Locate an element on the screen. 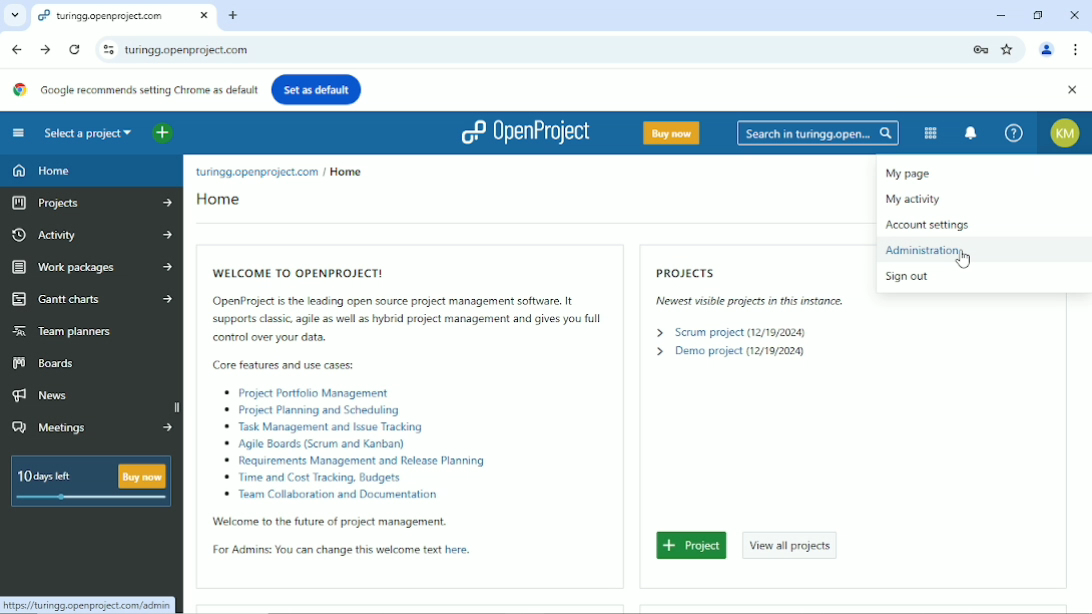  OpenProject is the leading open source project management software. It supports classic. agile as well s hybrid project management and gives you full control over your data is located at coordinates (408, 319).